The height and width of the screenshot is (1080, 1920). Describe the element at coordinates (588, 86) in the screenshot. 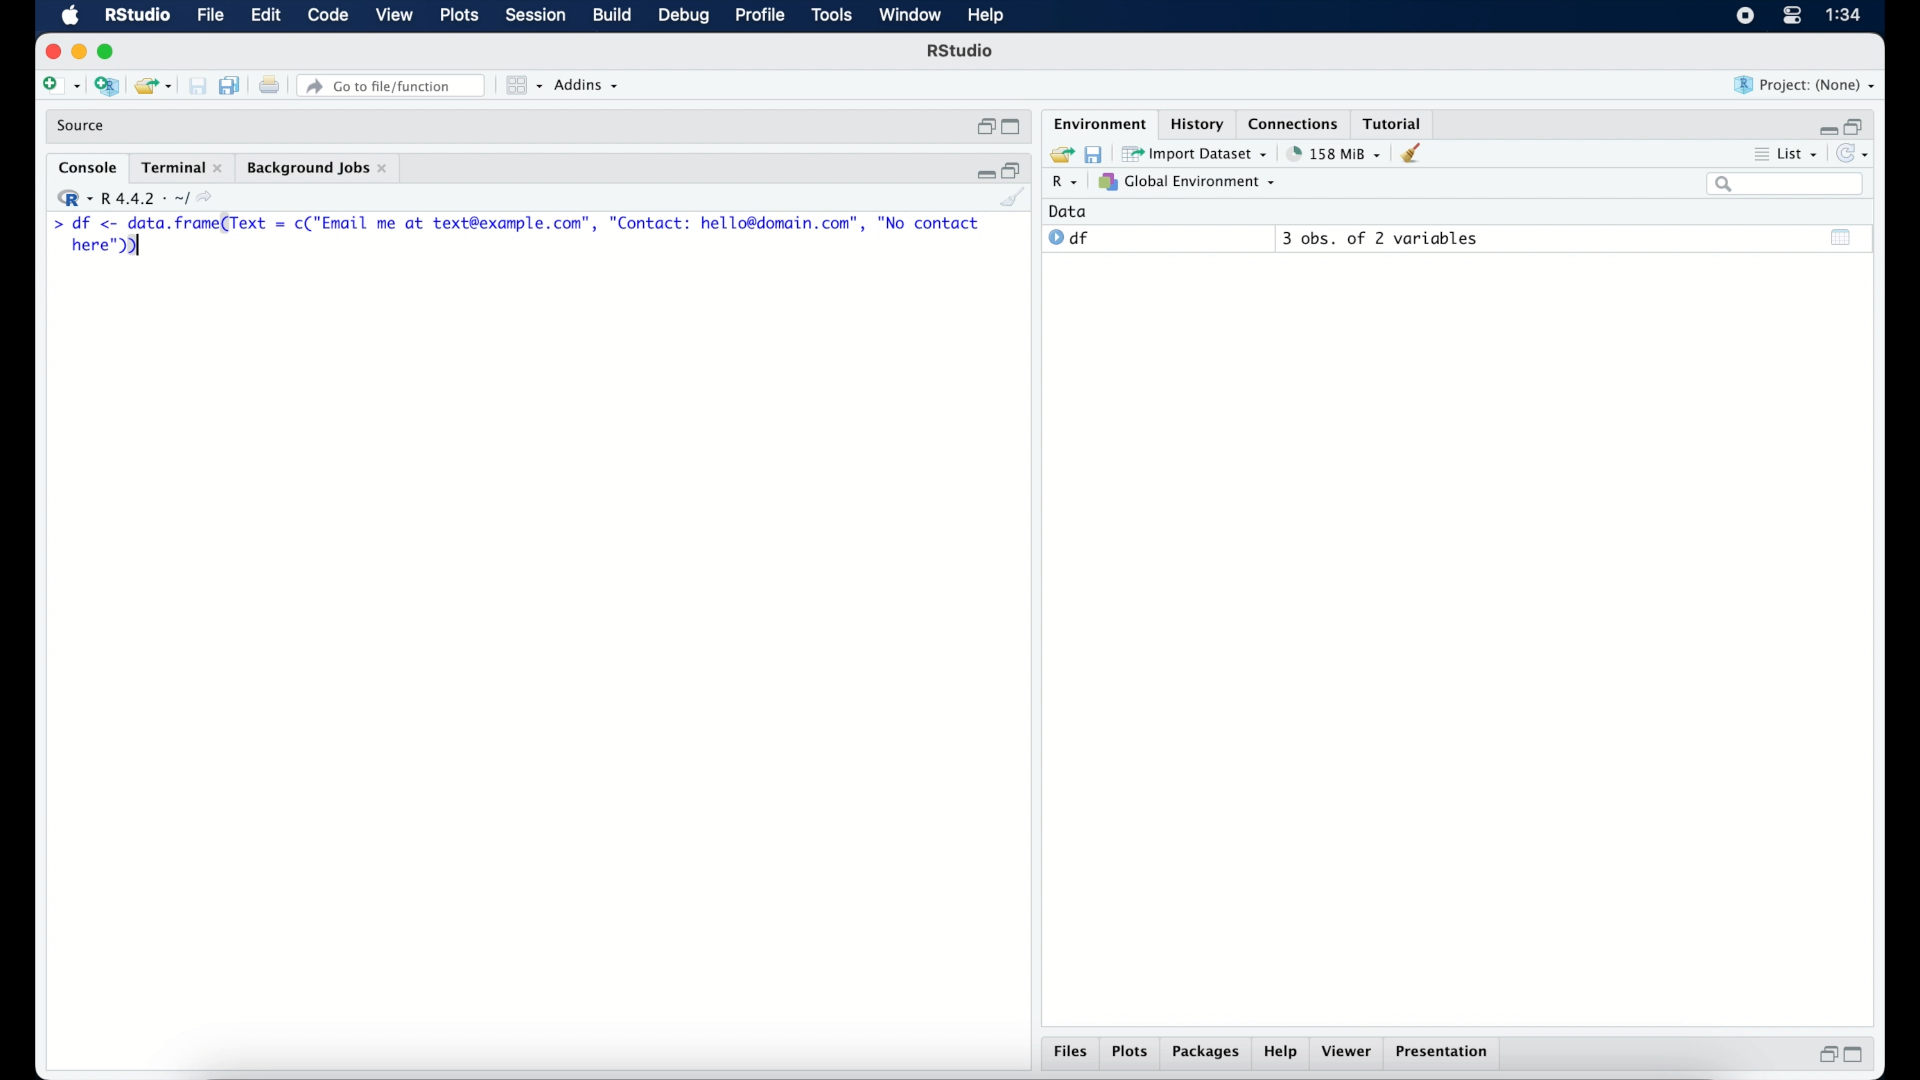

I see `addins` at that location.